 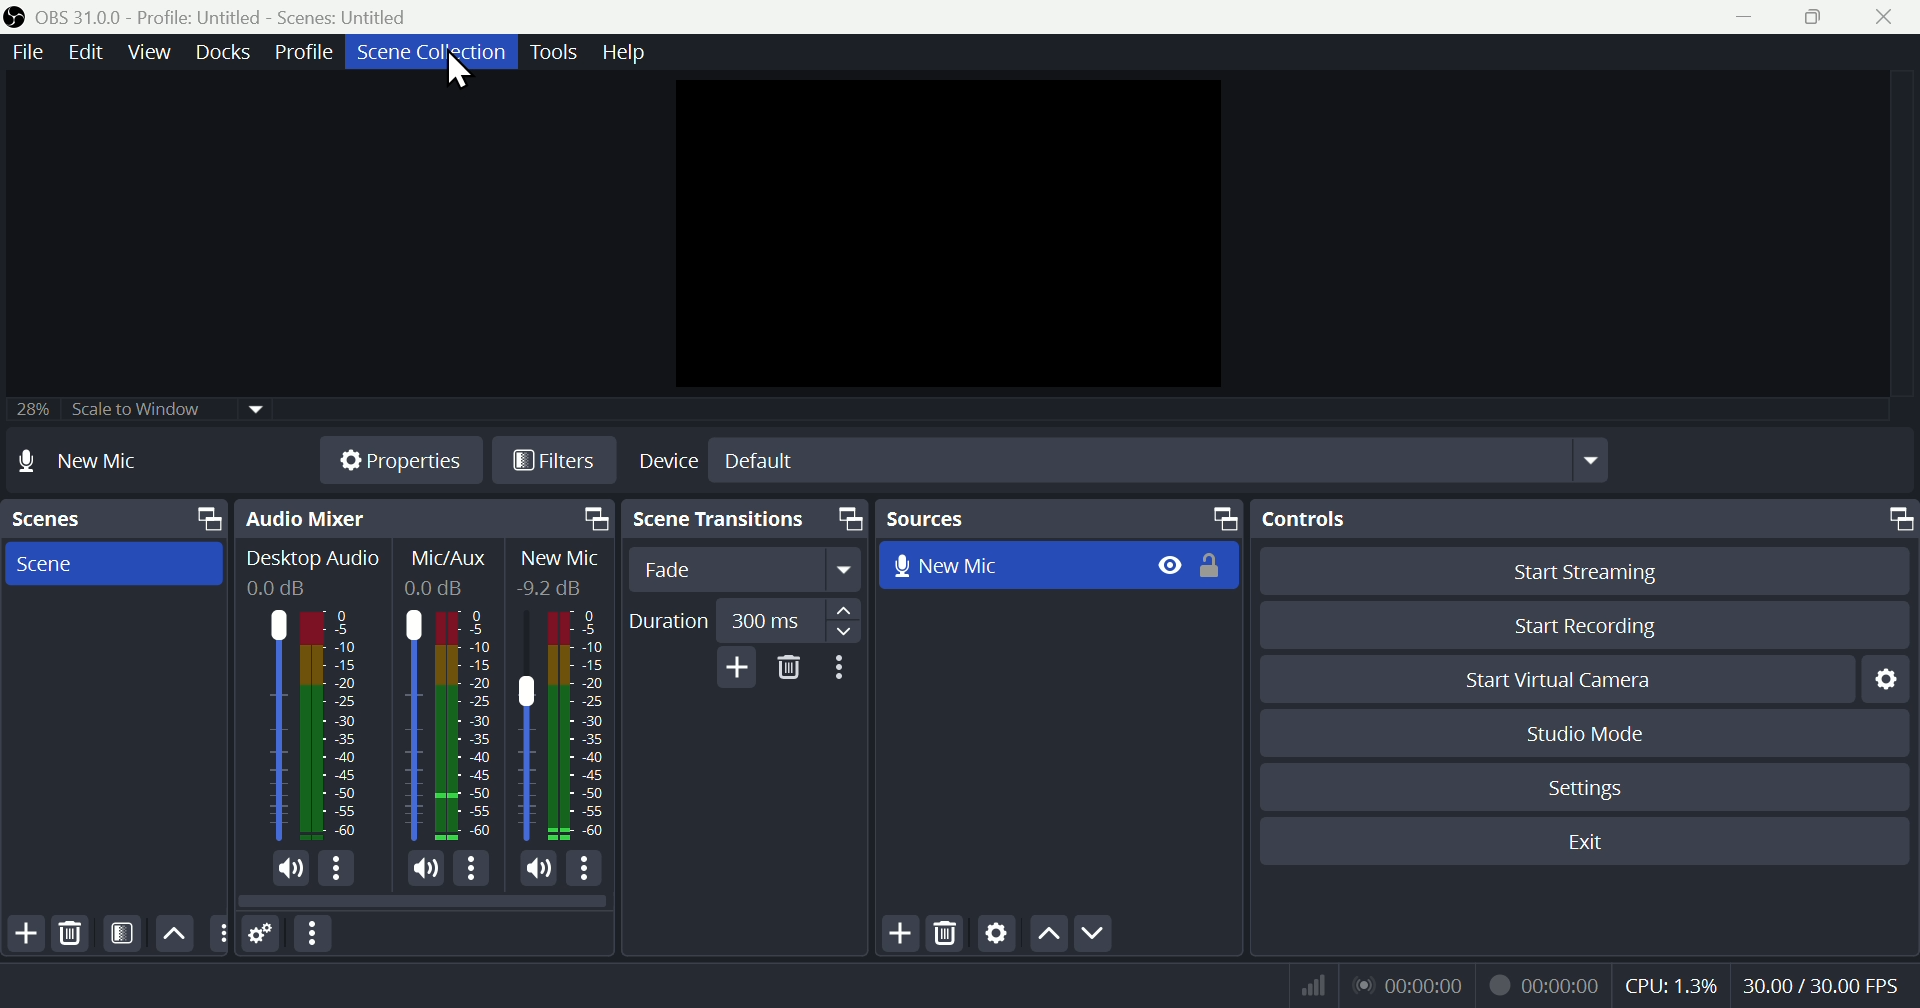 I want to click on Scenes, so click(x=113, y=521).